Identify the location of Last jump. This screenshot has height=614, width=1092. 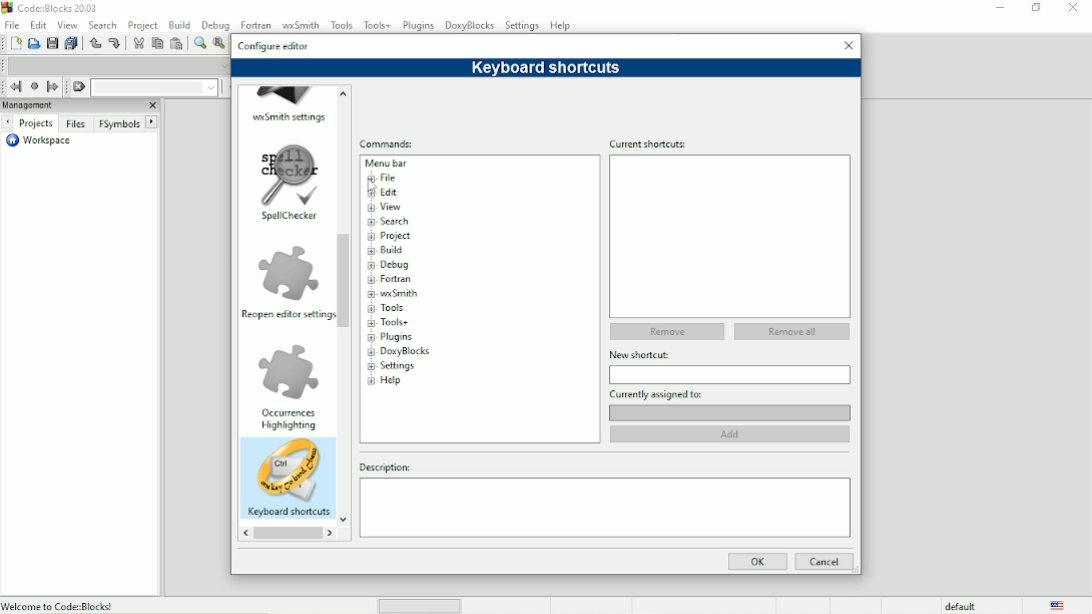
(33, 86).